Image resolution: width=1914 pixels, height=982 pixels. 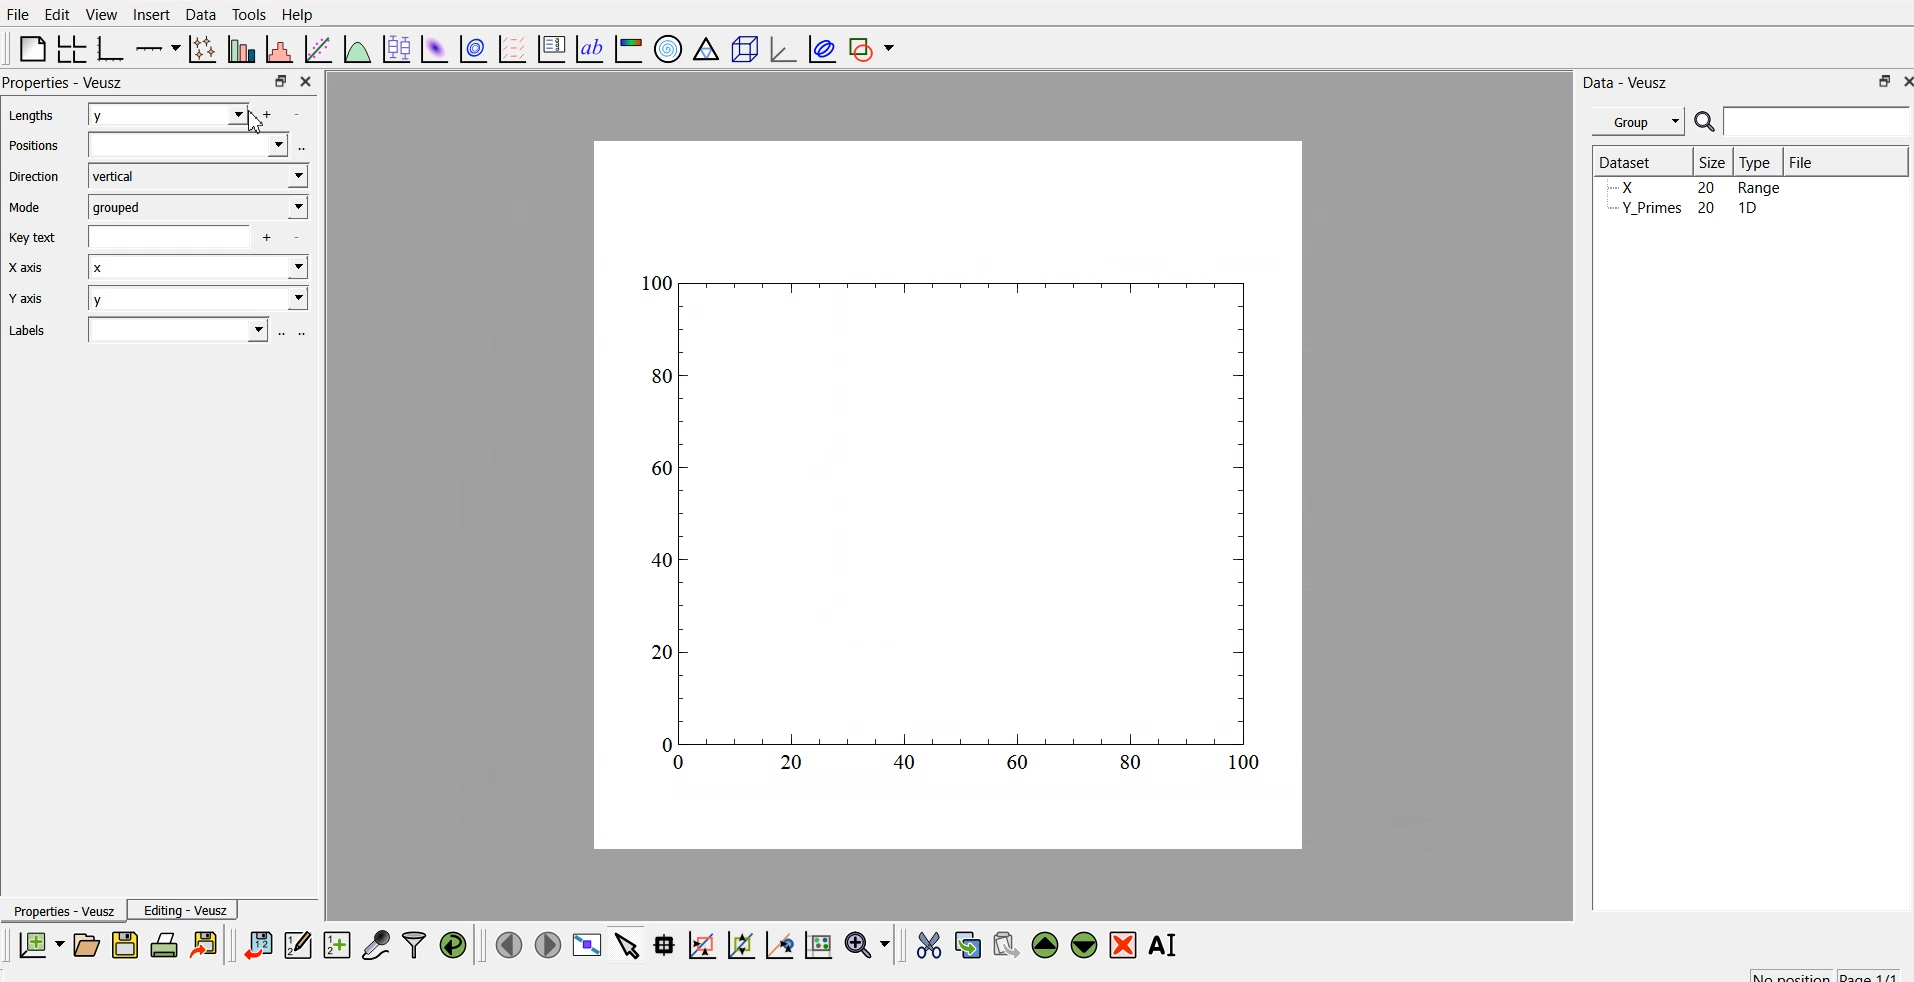 I want to click on open a document, so click(x=85, y=944).